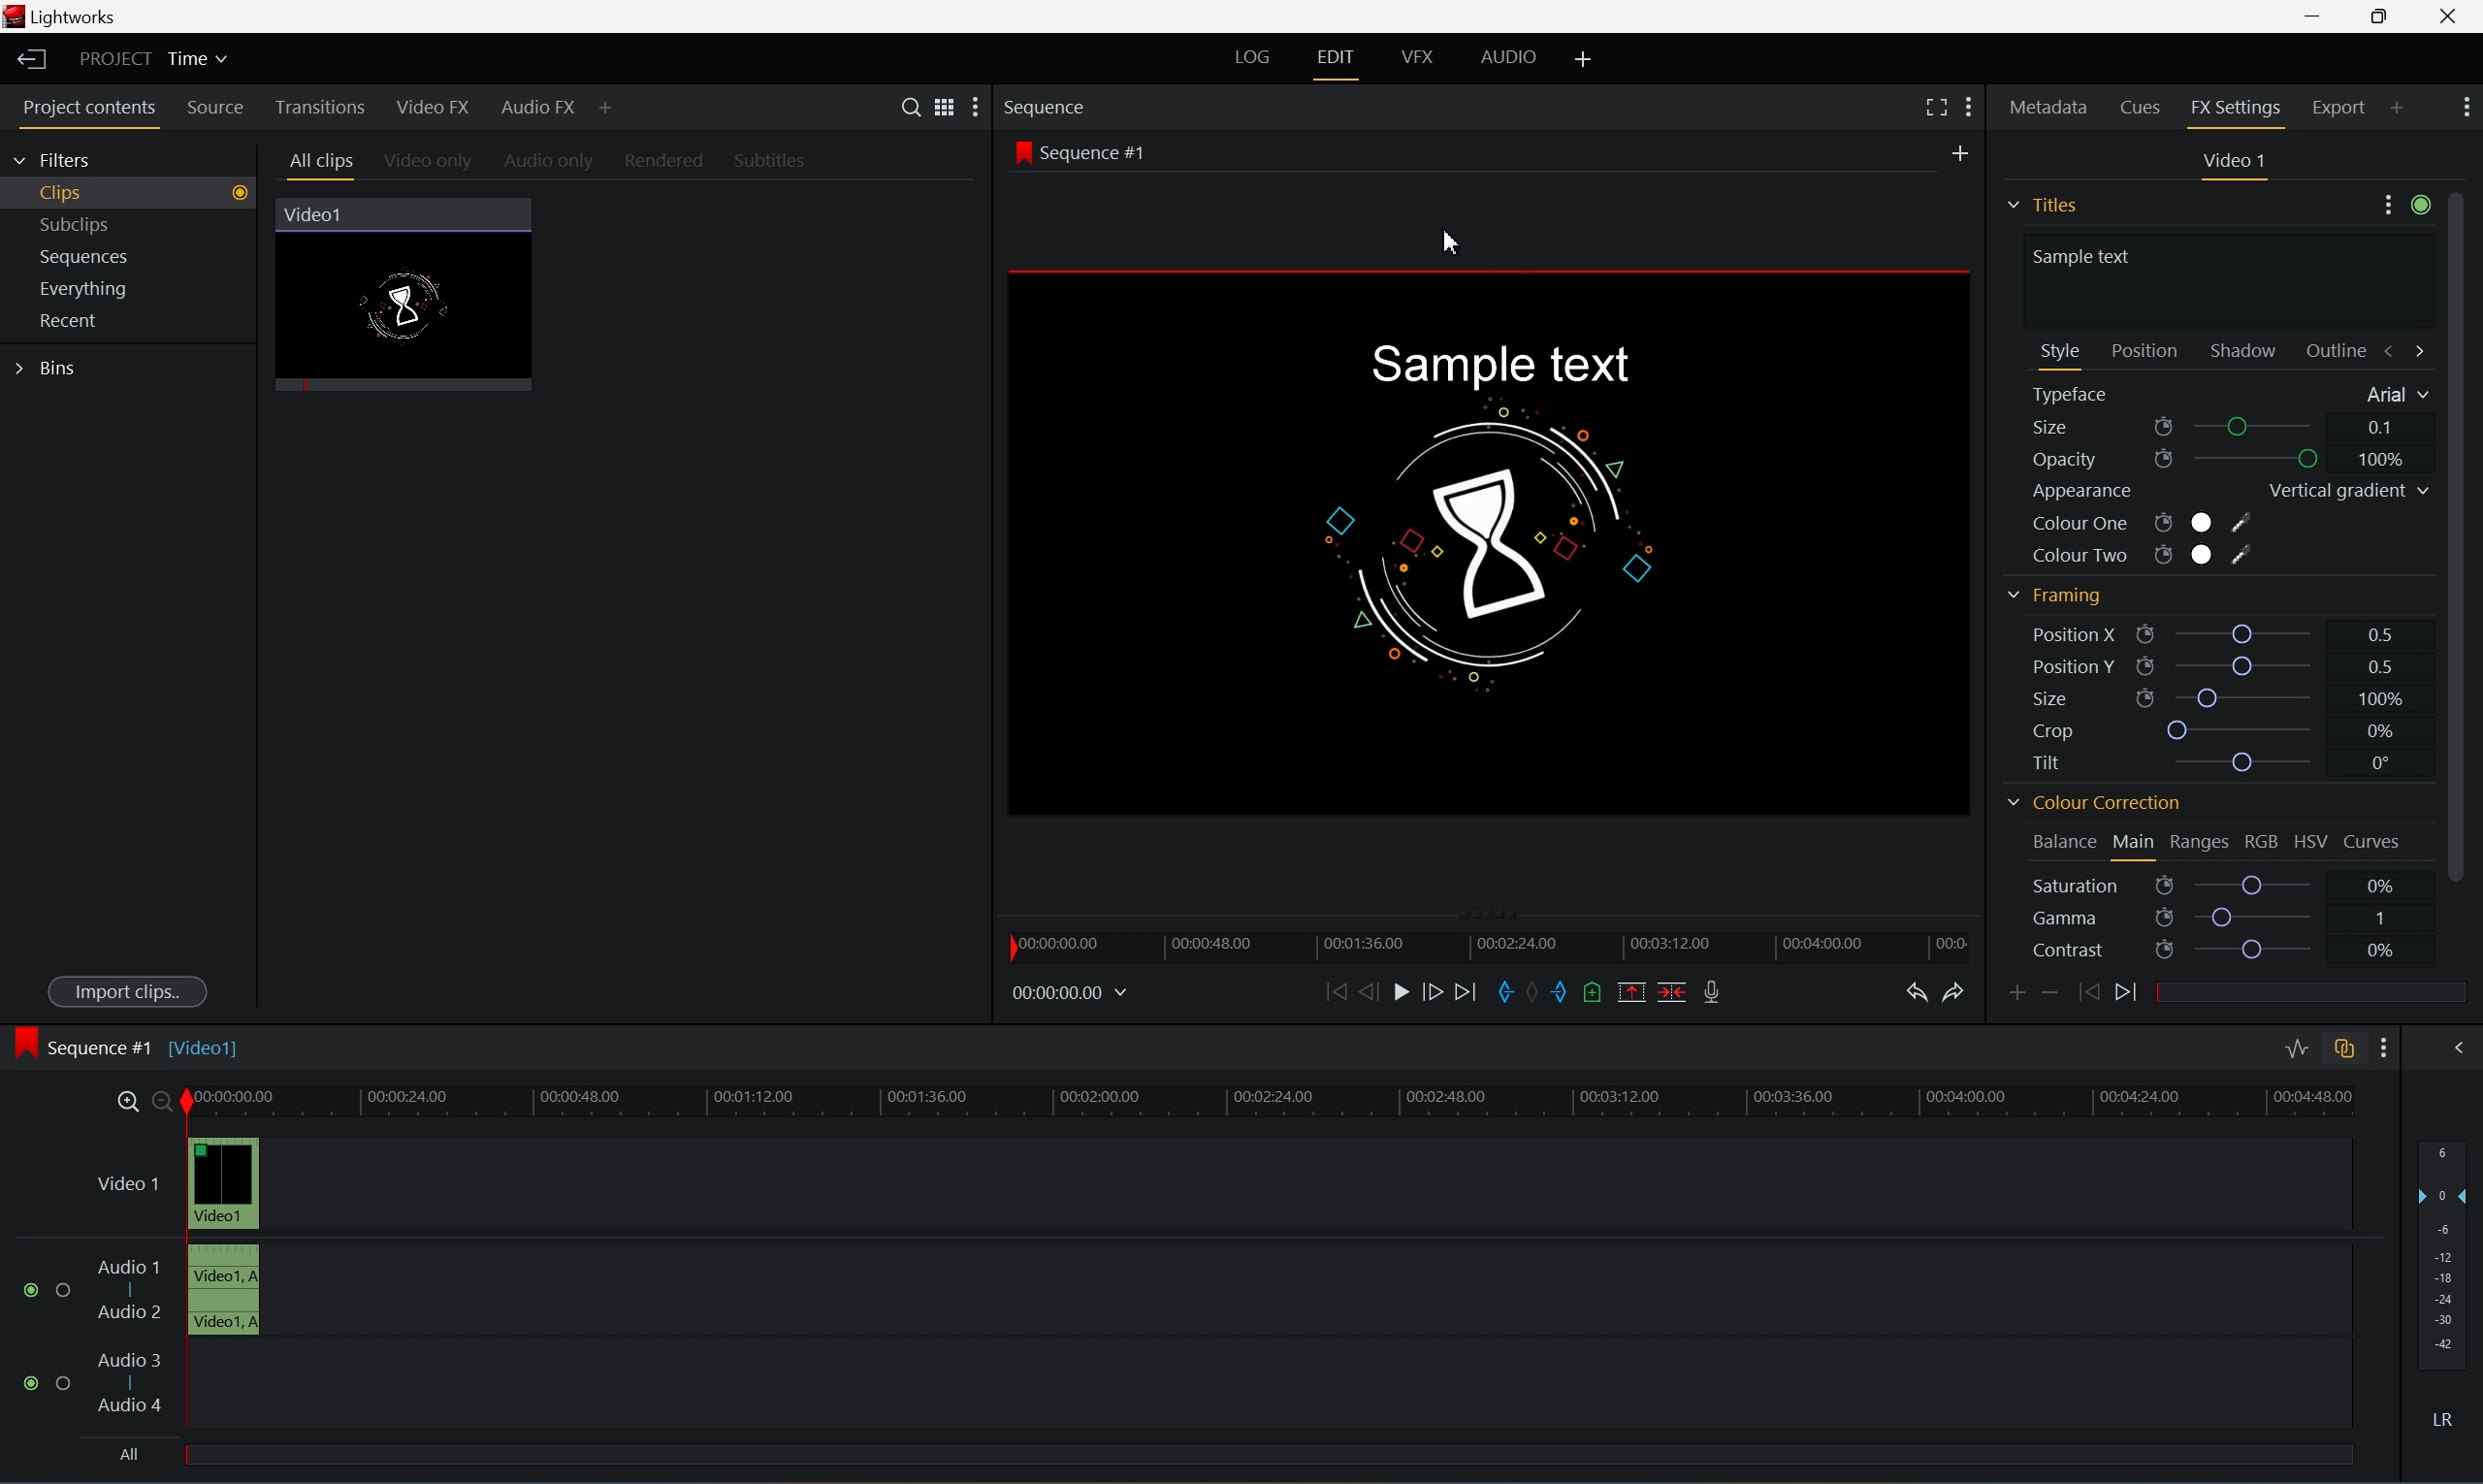 The width and height of the screenshot is (2483, 1484). What do you see at coordinates (2140, 526) in the screenshot?
I see `colour one` at bounding box center [2140, 526].